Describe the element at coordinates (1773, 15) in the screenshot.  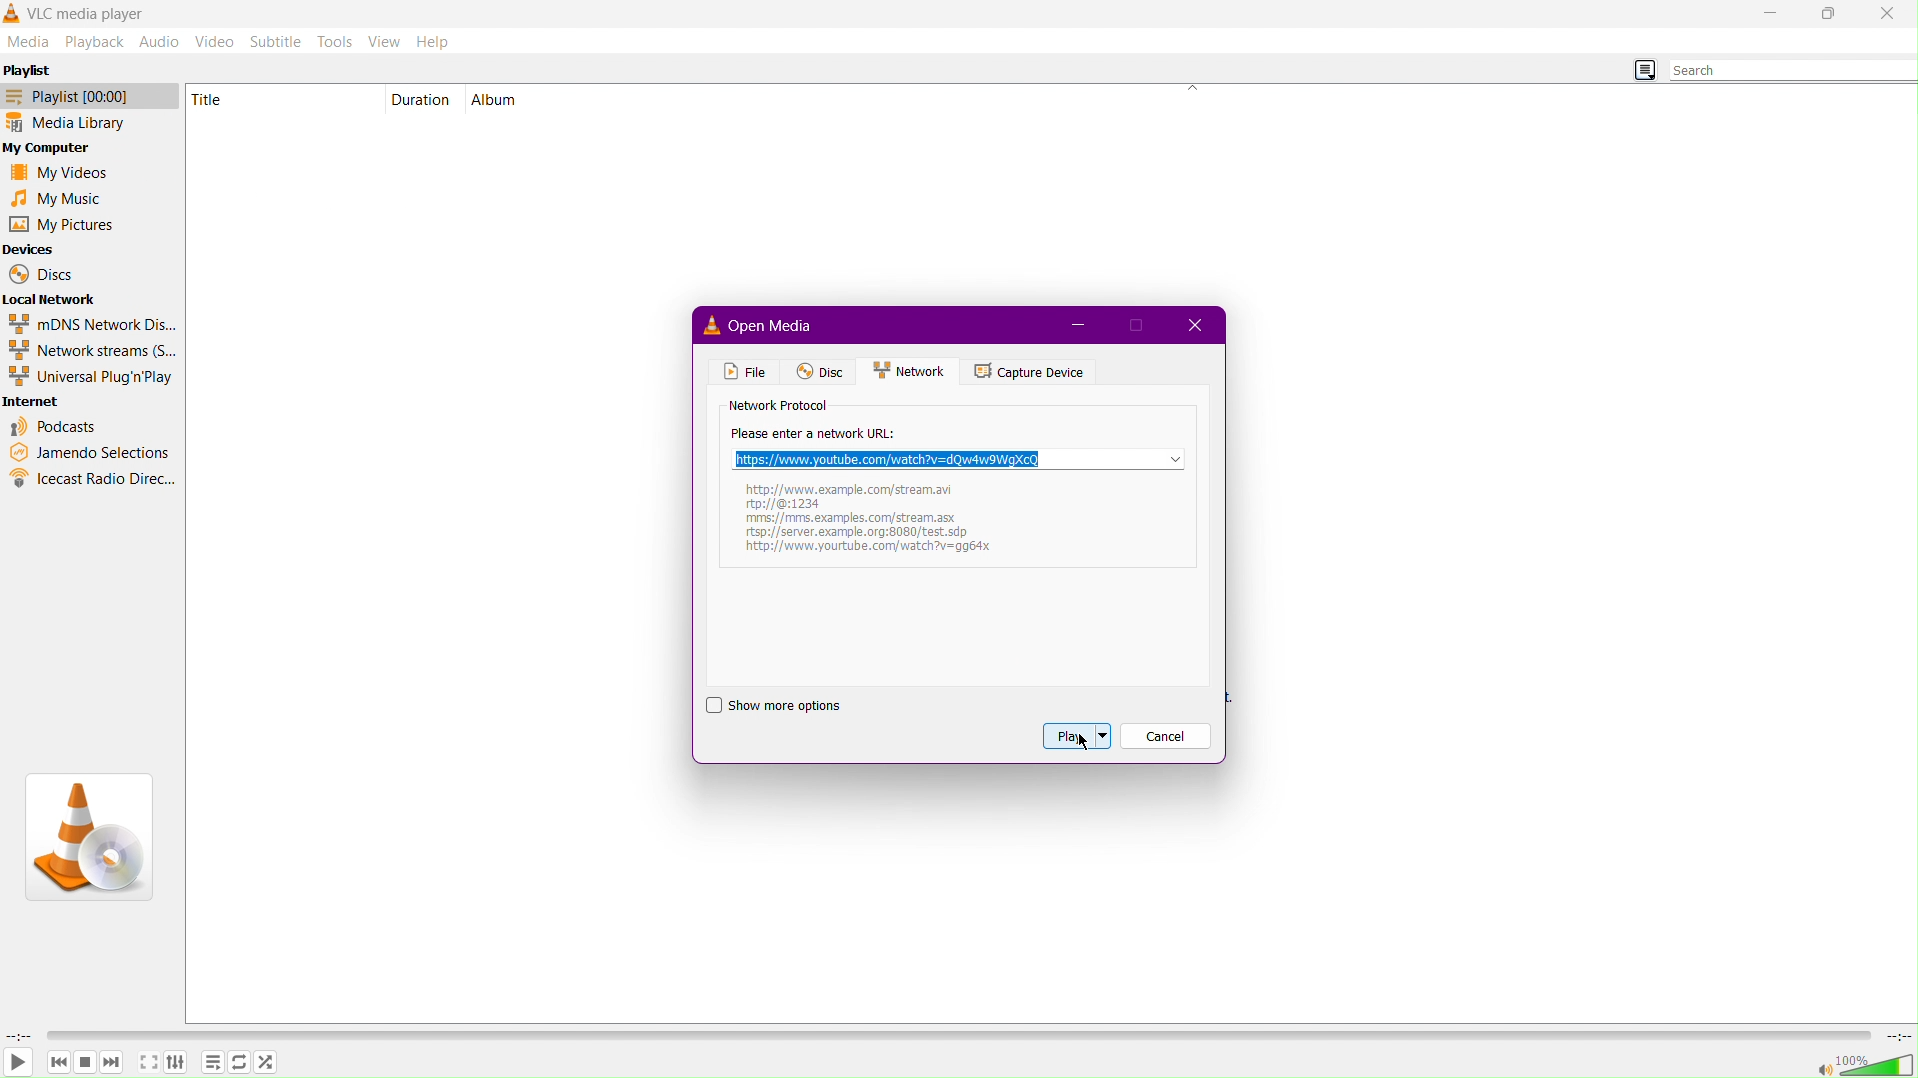
I see `Minimize` at that location.